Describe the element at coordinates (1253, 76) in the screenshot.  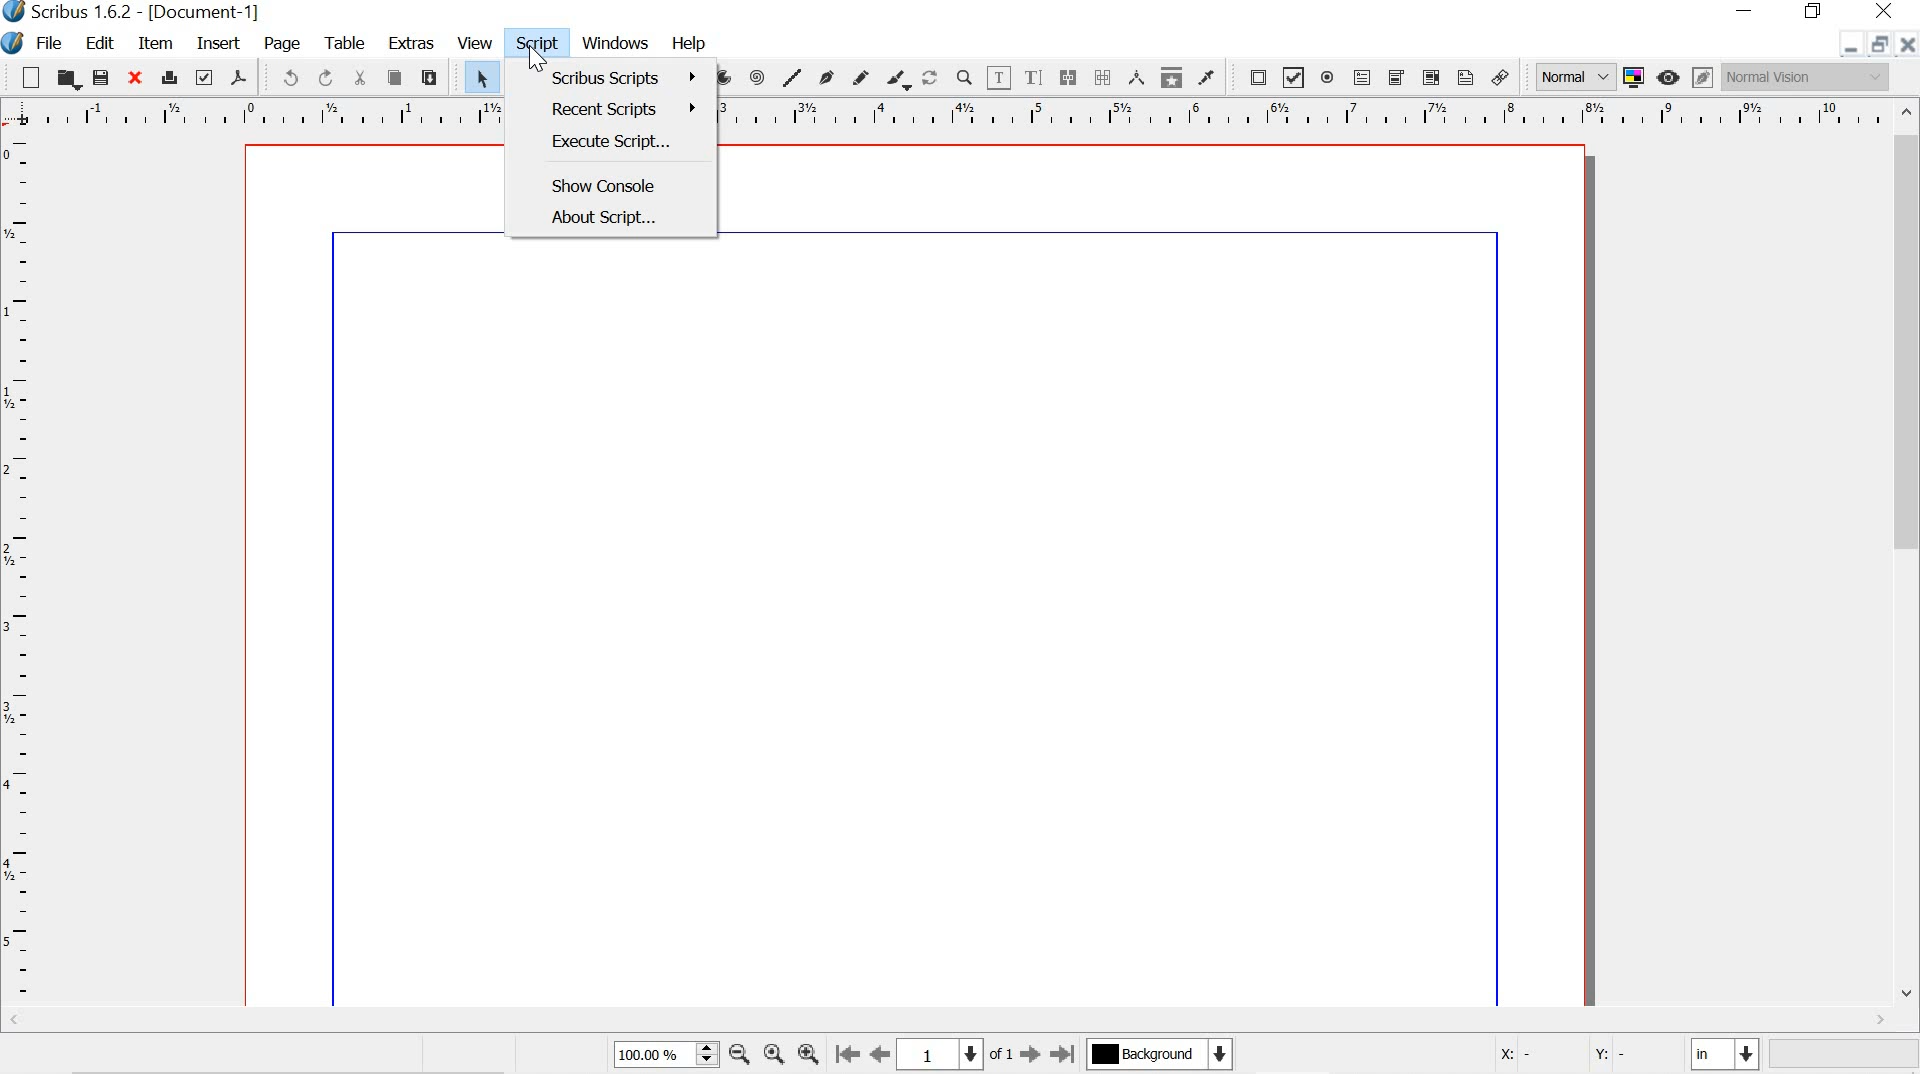
I see `pdf push button` at that location.